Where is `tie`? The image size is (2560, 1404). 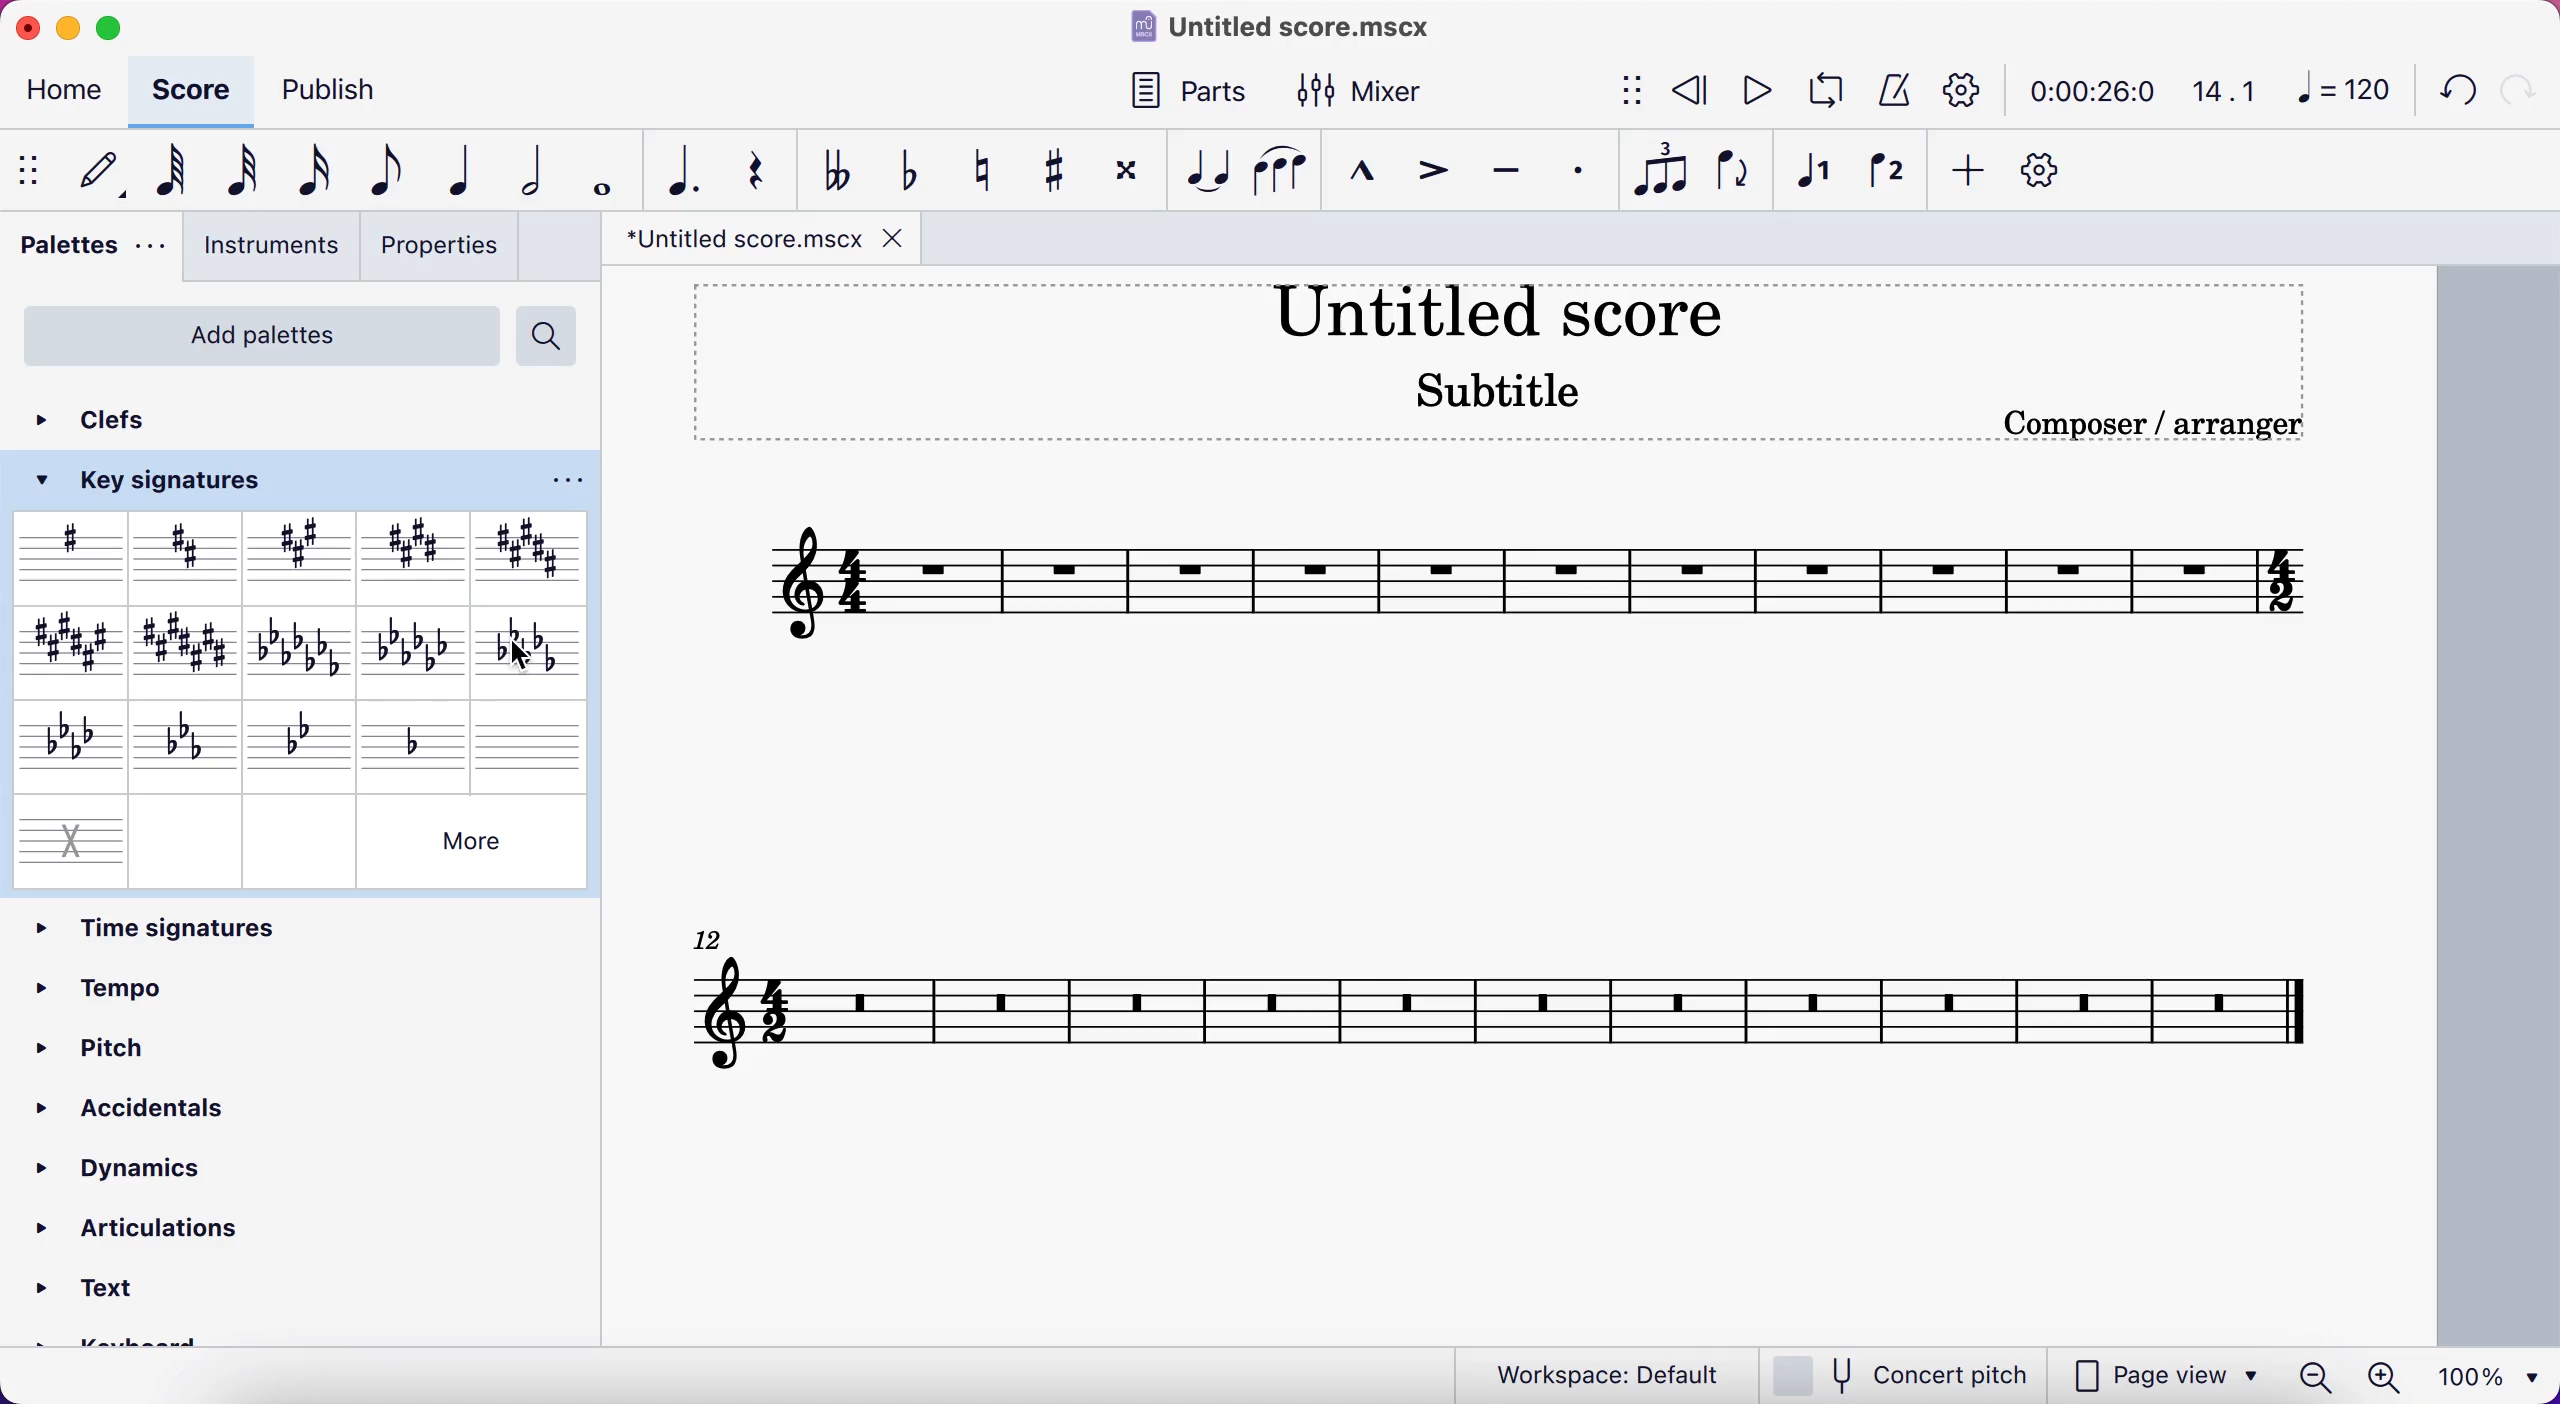
tie is located at coordinates (1206, 174).